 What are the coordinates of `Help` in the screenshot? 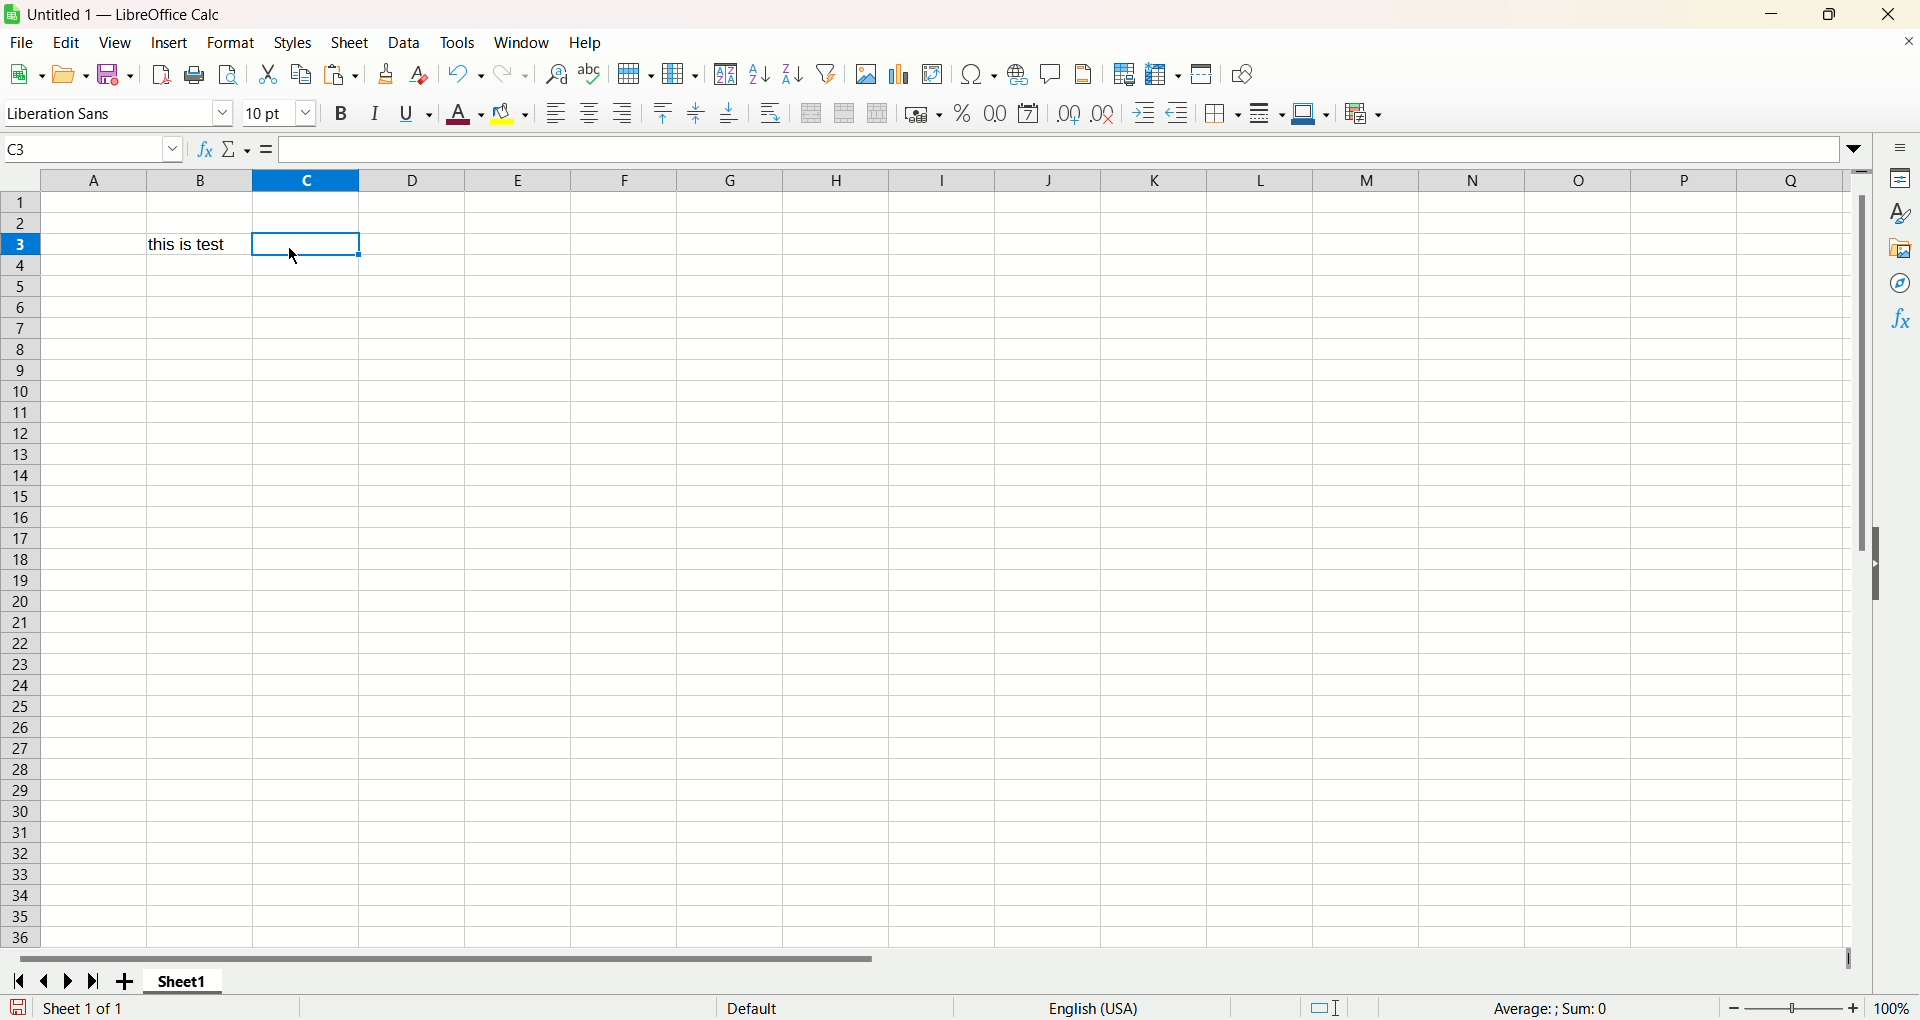 It's located at (587, 44).